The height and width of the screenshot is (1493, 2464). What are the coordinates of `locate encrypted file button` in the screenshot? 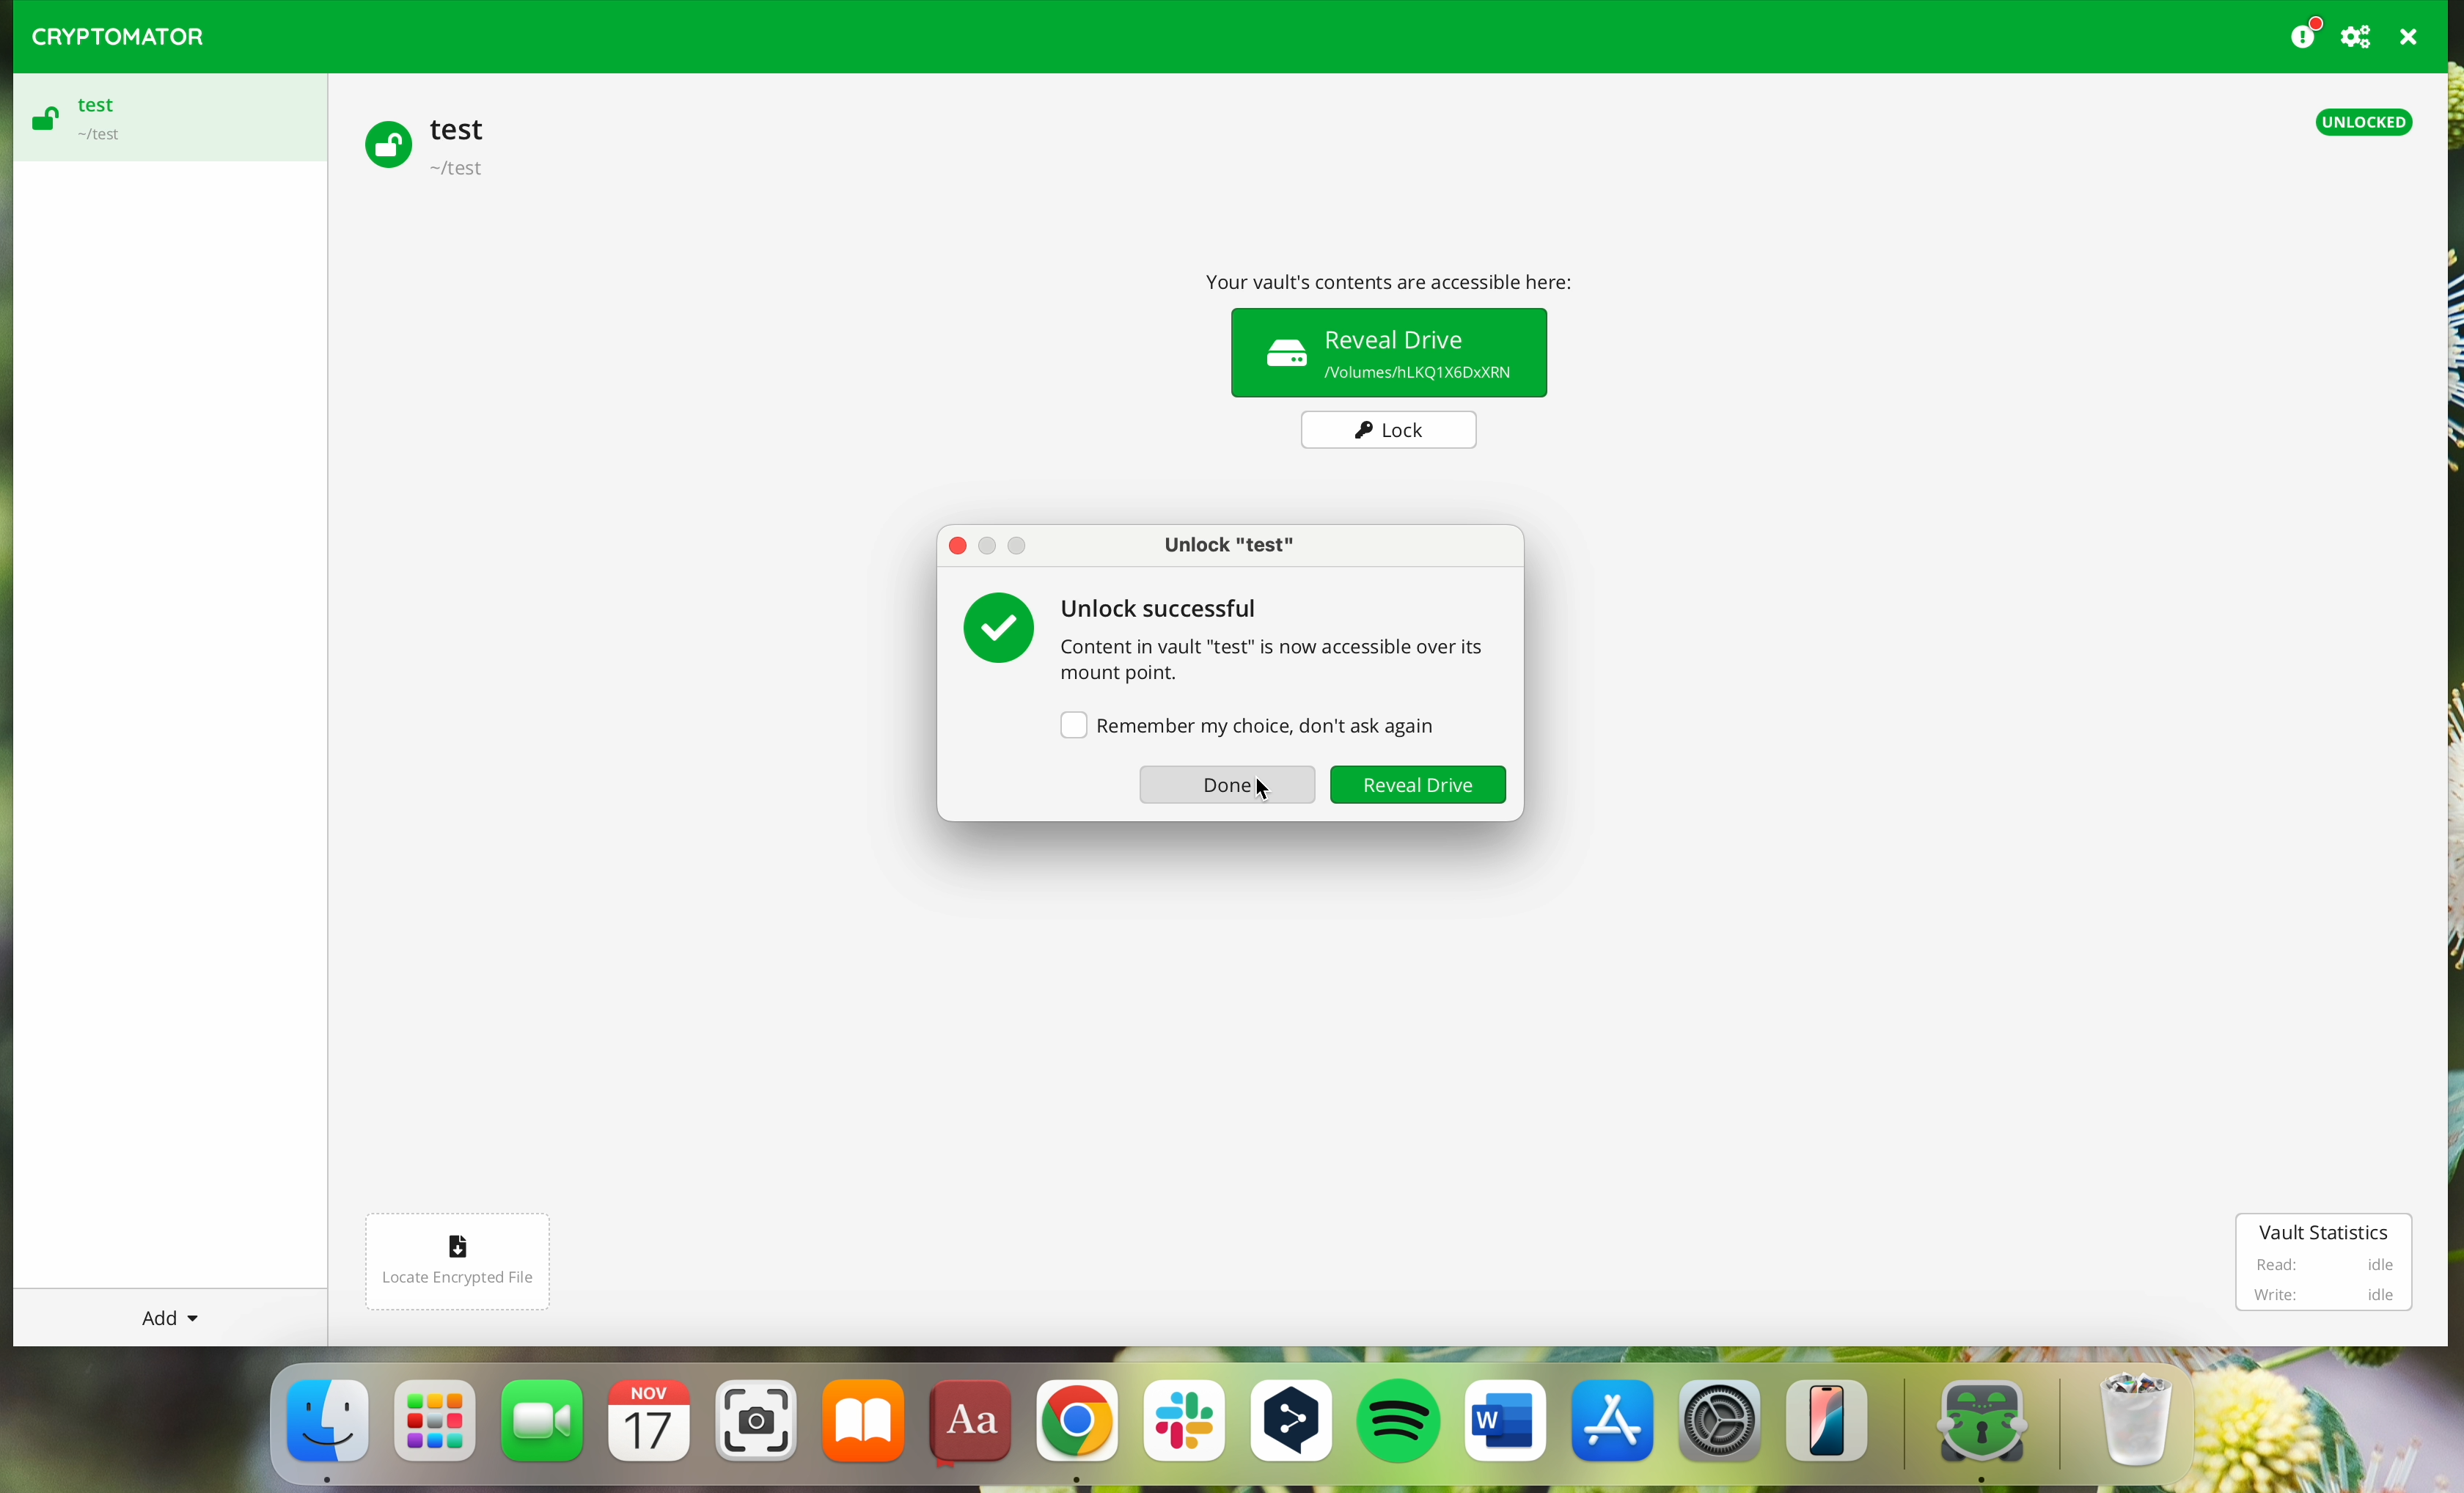 It's located at (459, 1262).